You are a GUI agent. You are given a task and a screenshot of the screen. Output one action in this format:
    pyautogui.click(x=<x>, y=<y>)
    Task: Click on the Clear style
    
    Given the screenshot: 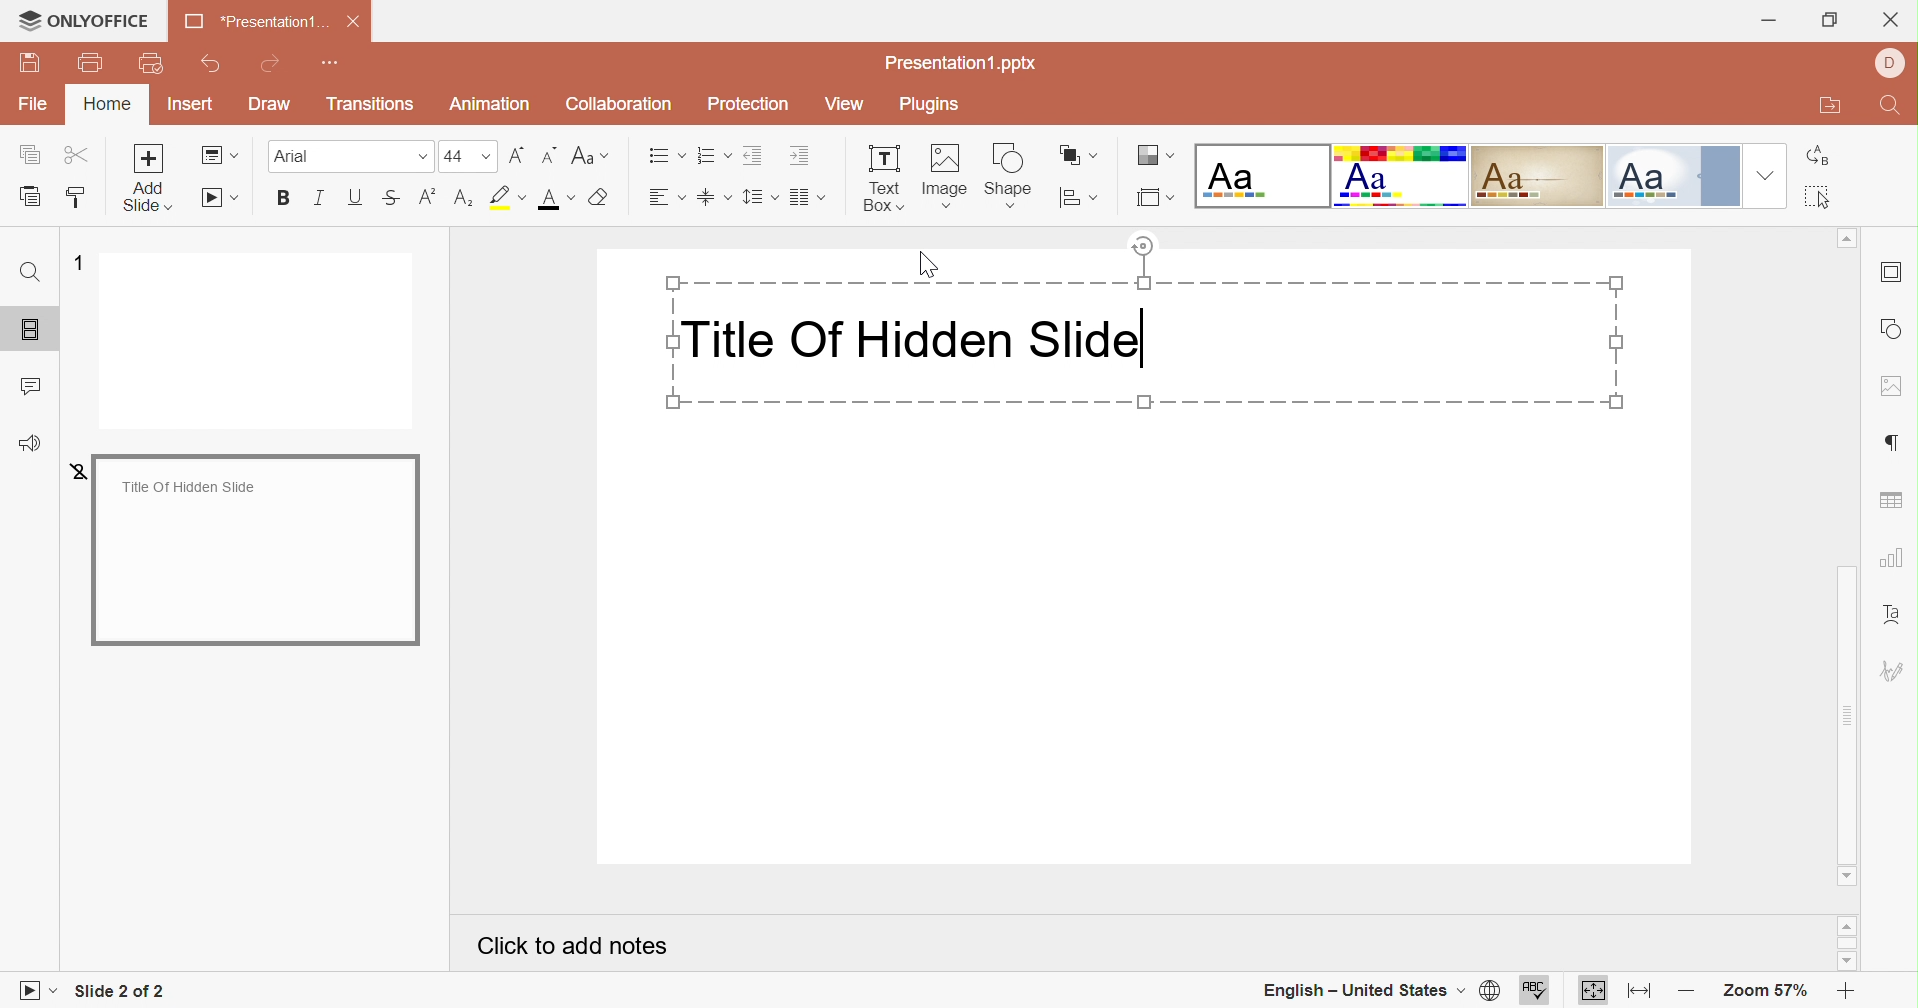 What is the action you would take?
    pyautogui.click(x=601, y=197)
    